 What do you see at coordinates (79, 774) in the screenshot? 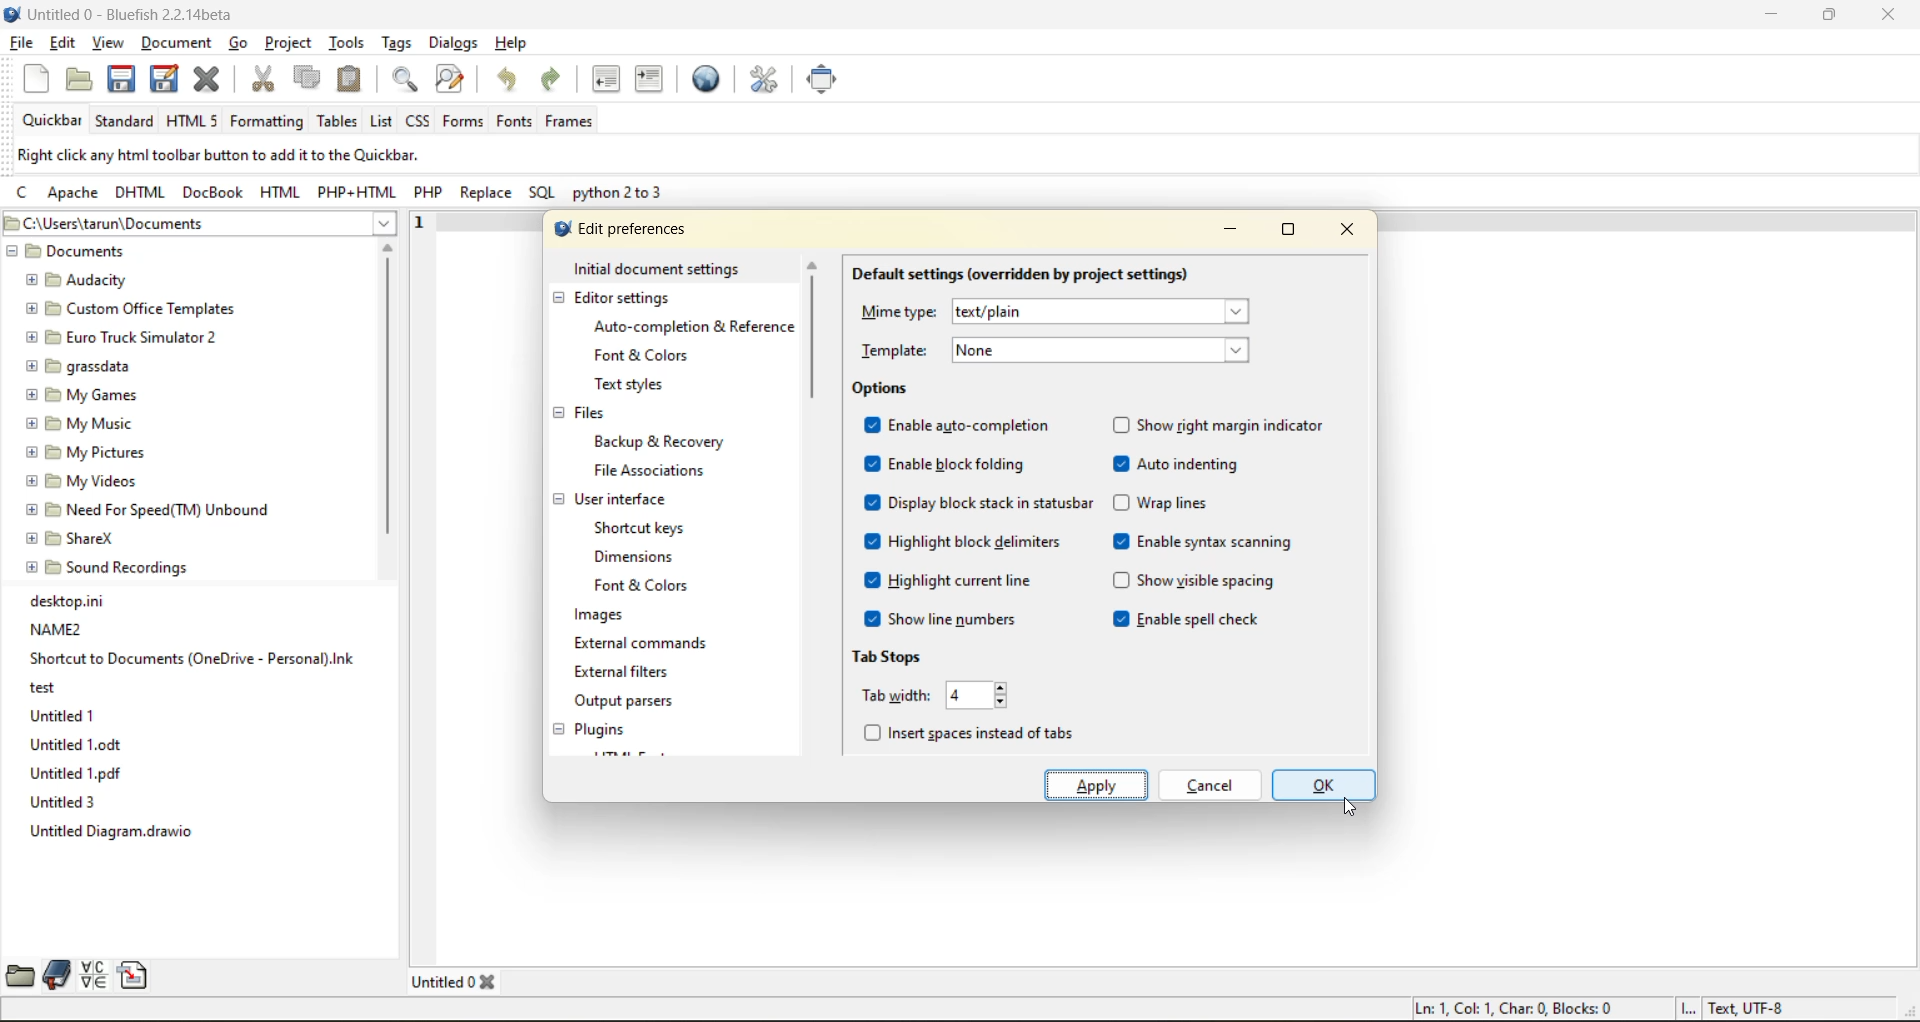
I see `Untitled 1.pdf` at bounding box center [79, 774].